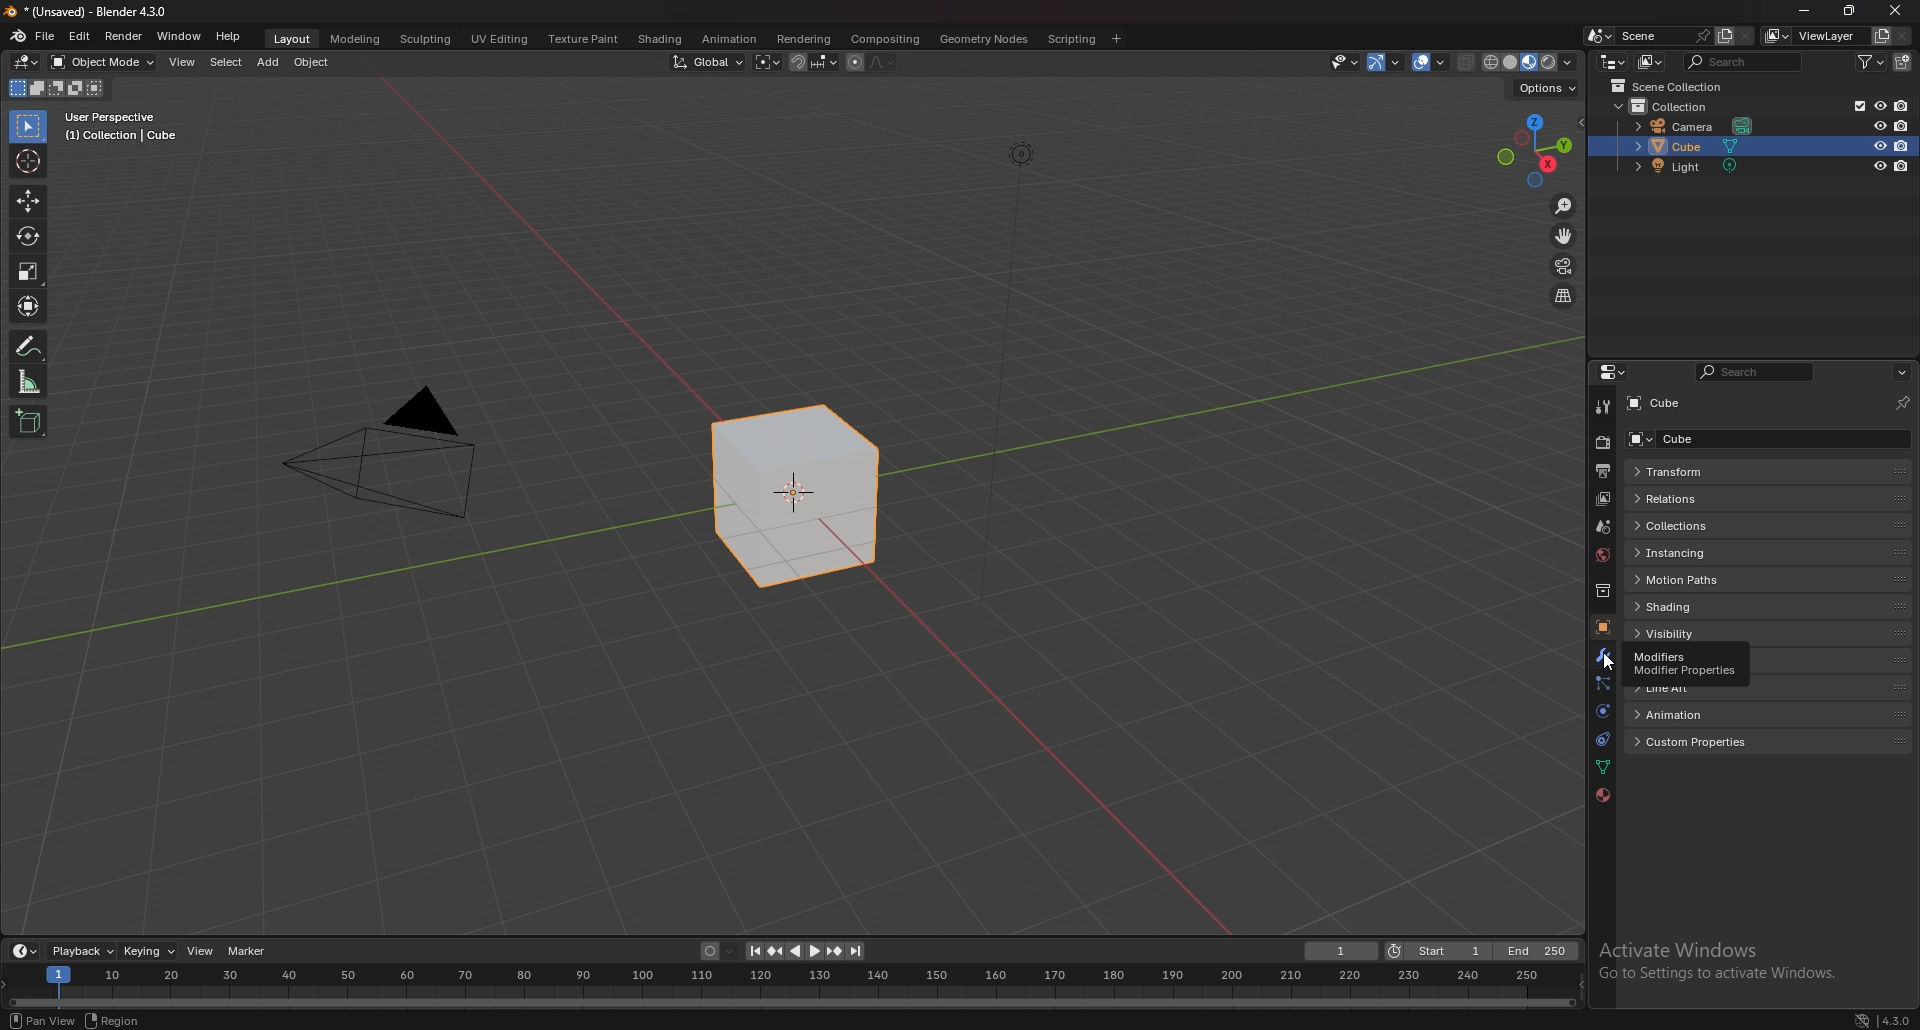 This screenshot has width=1920, height=1030. What do you see at coordinates (1342, 951) in the screenshot?
I see `current frame` at bounding box center [1342, 951].